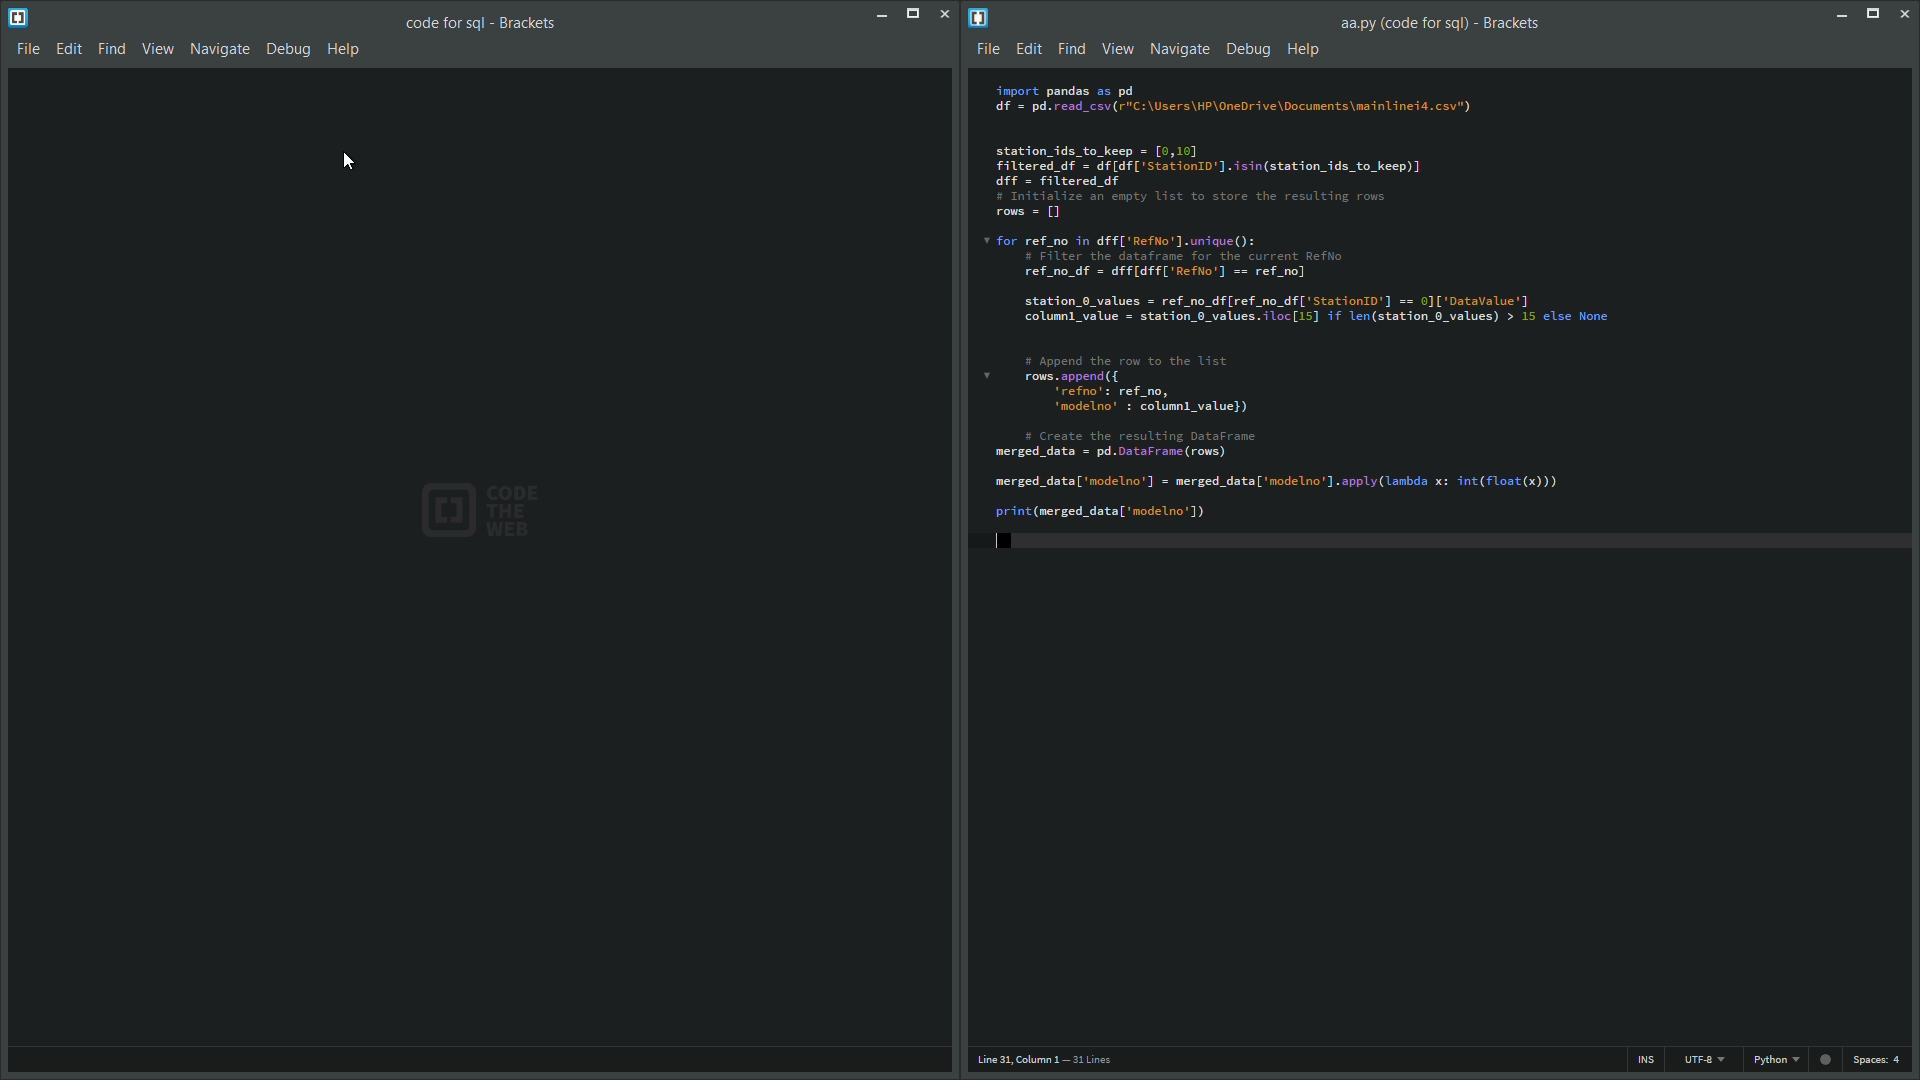 Image resolution: width=1920 pixels, height=1080 pixels. I want to click on file name, so click(484, 23).